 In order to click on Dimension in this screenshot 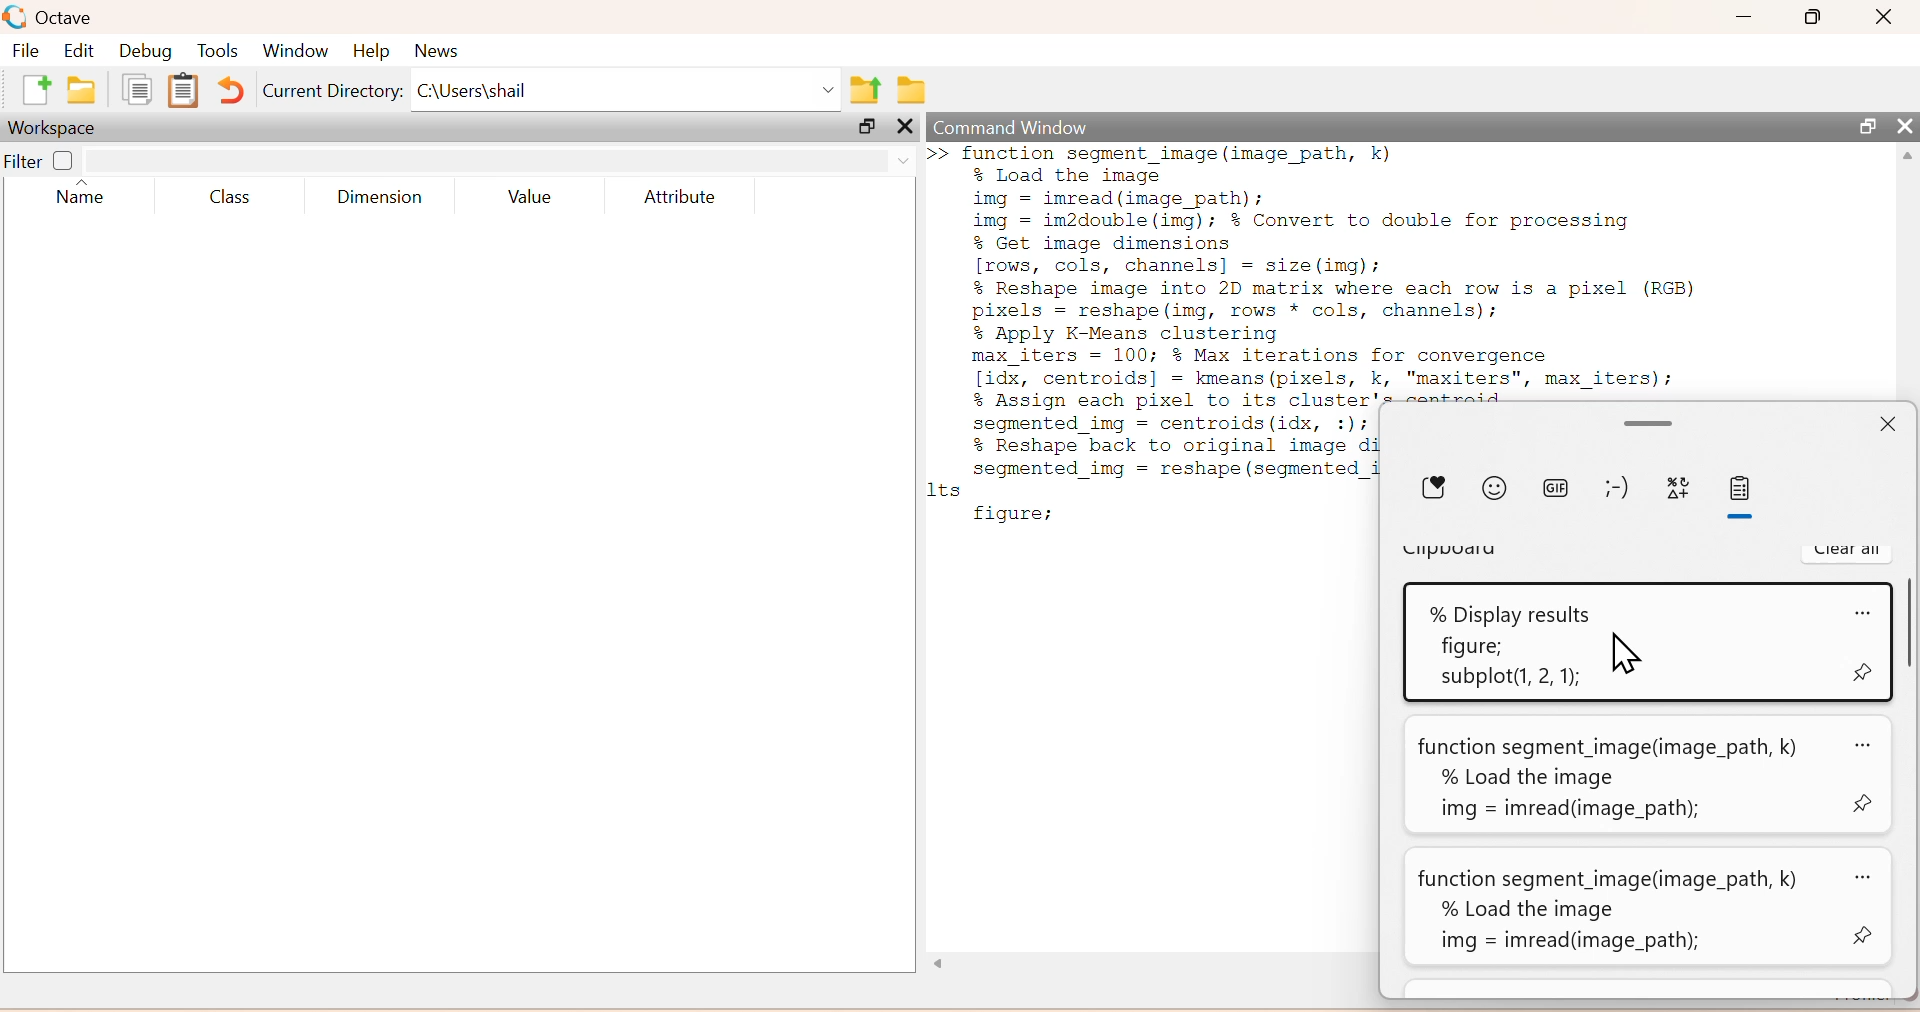, I will do `click(387, 197)`.